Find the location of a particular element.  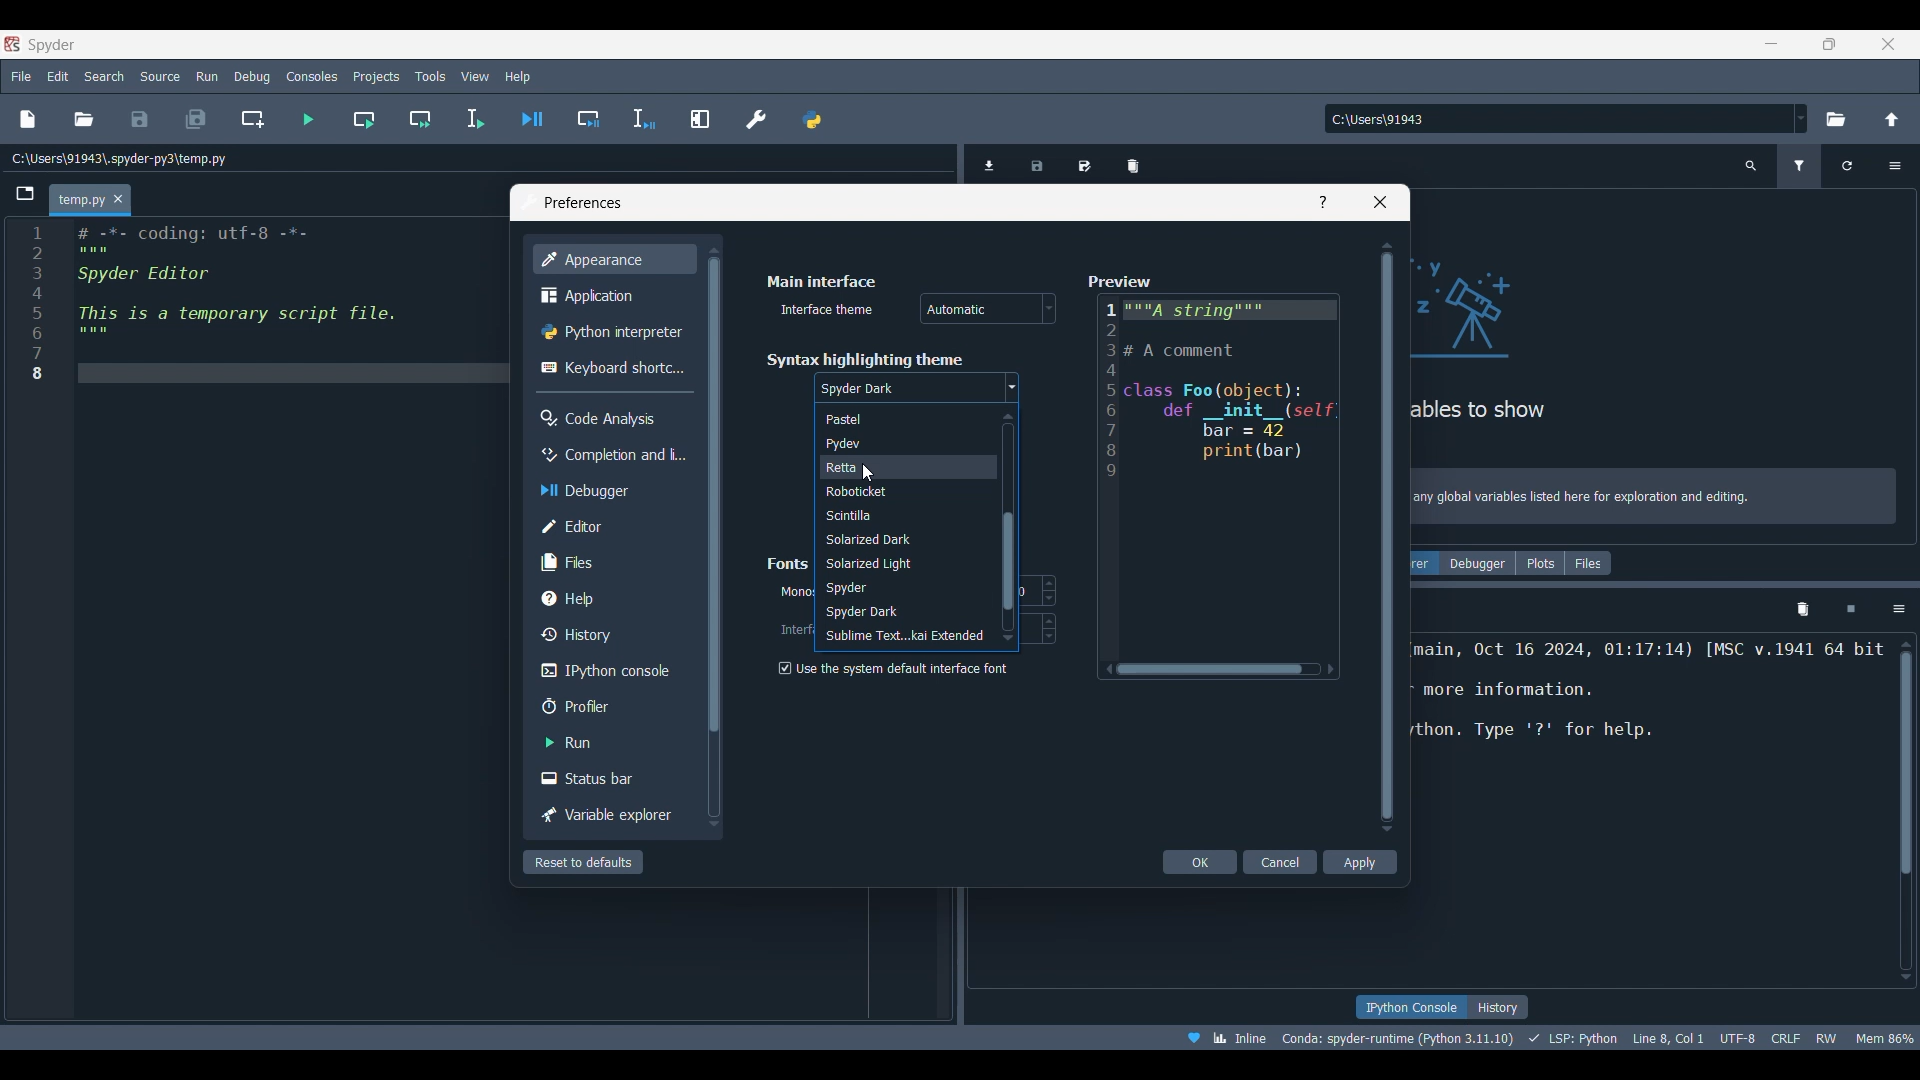

Debug selection or current line is located at coordinates (643, 120).